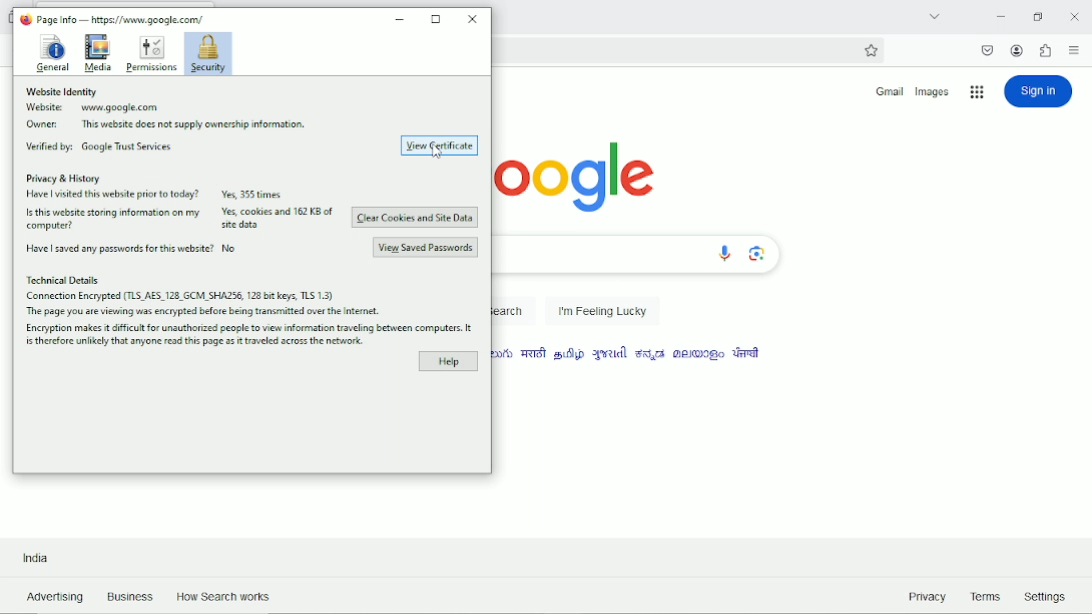 This screenshot has width=1092, height=614. I want to click on Minimize, so click(401, 18).